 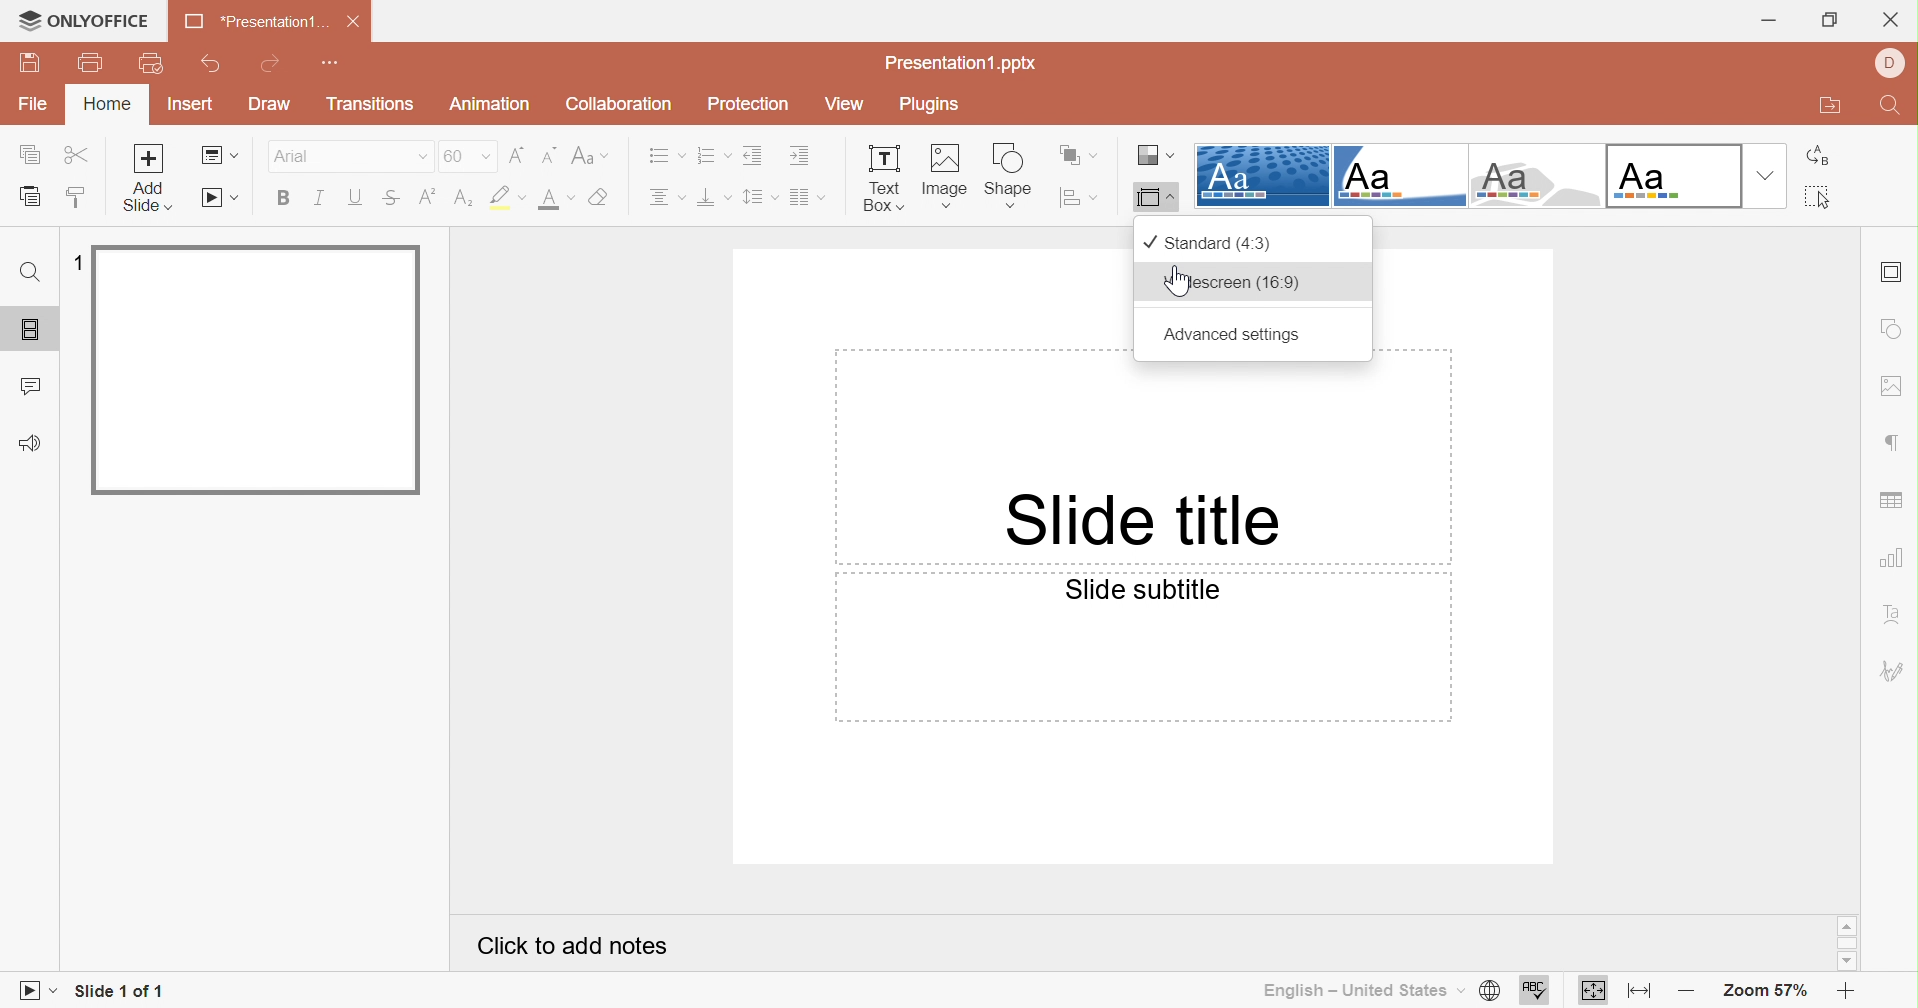 I want to click on Drop down, so click(x=1766, y=176).